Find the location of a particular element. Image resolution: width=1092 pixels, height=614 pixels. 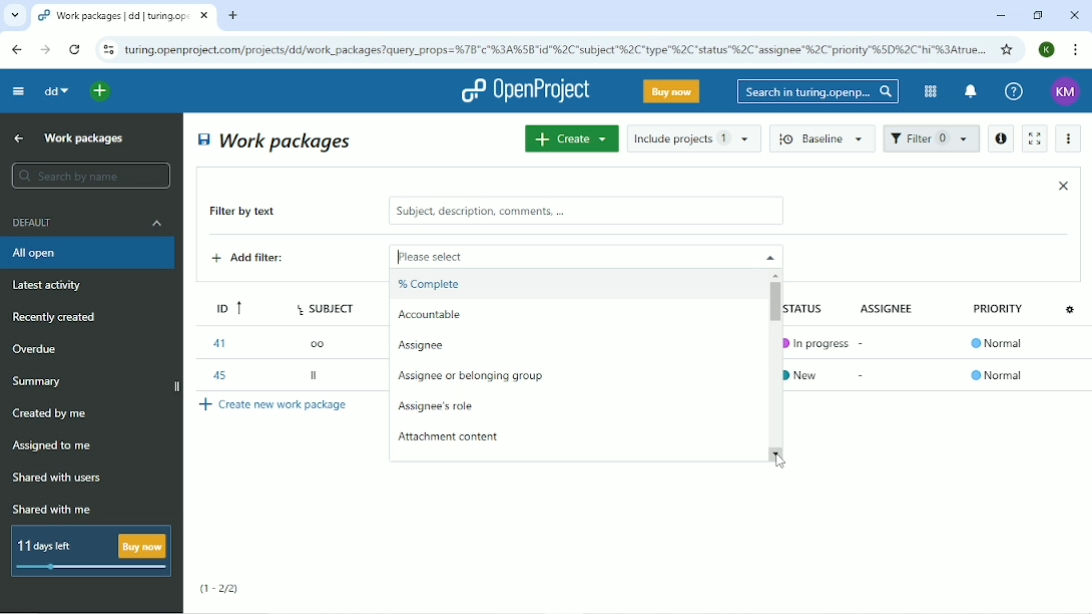

(1-2/2) is located at coordinates (220, 589).